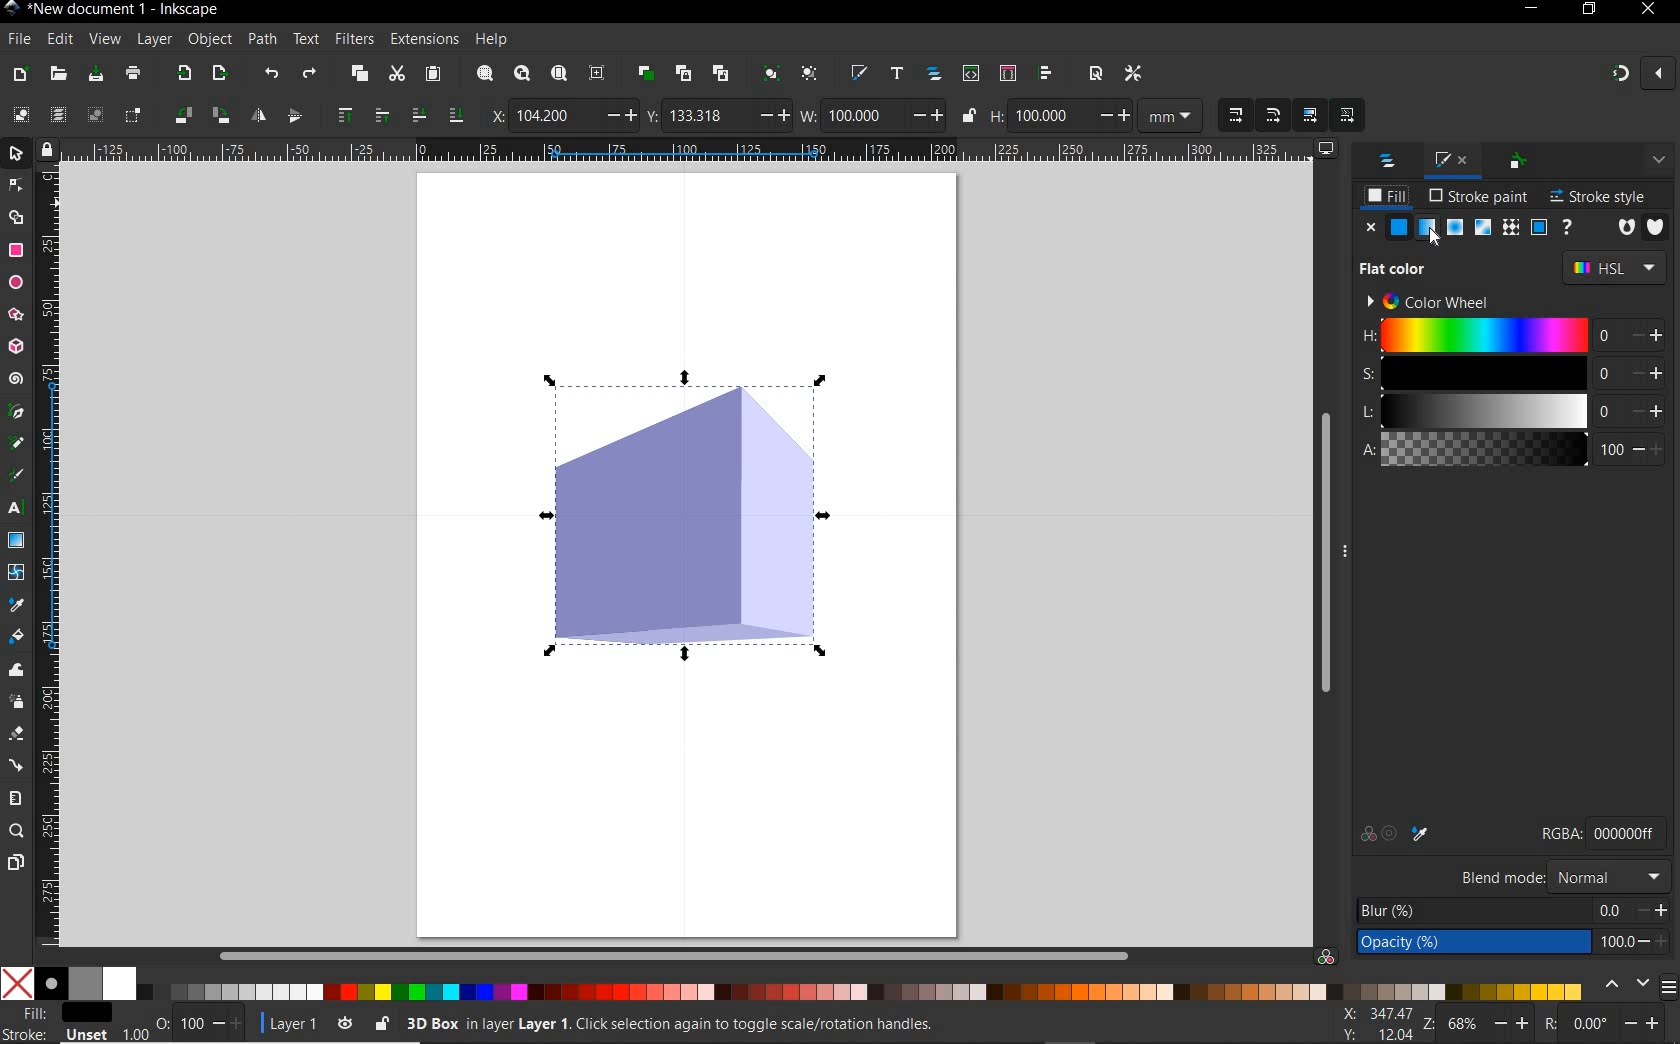 This screenshot has width=1680, height=1044. What do you see at coordinates (684, 75) in the screenshot?
I see `CREATE CLONE` at bounding box center [684, 75].